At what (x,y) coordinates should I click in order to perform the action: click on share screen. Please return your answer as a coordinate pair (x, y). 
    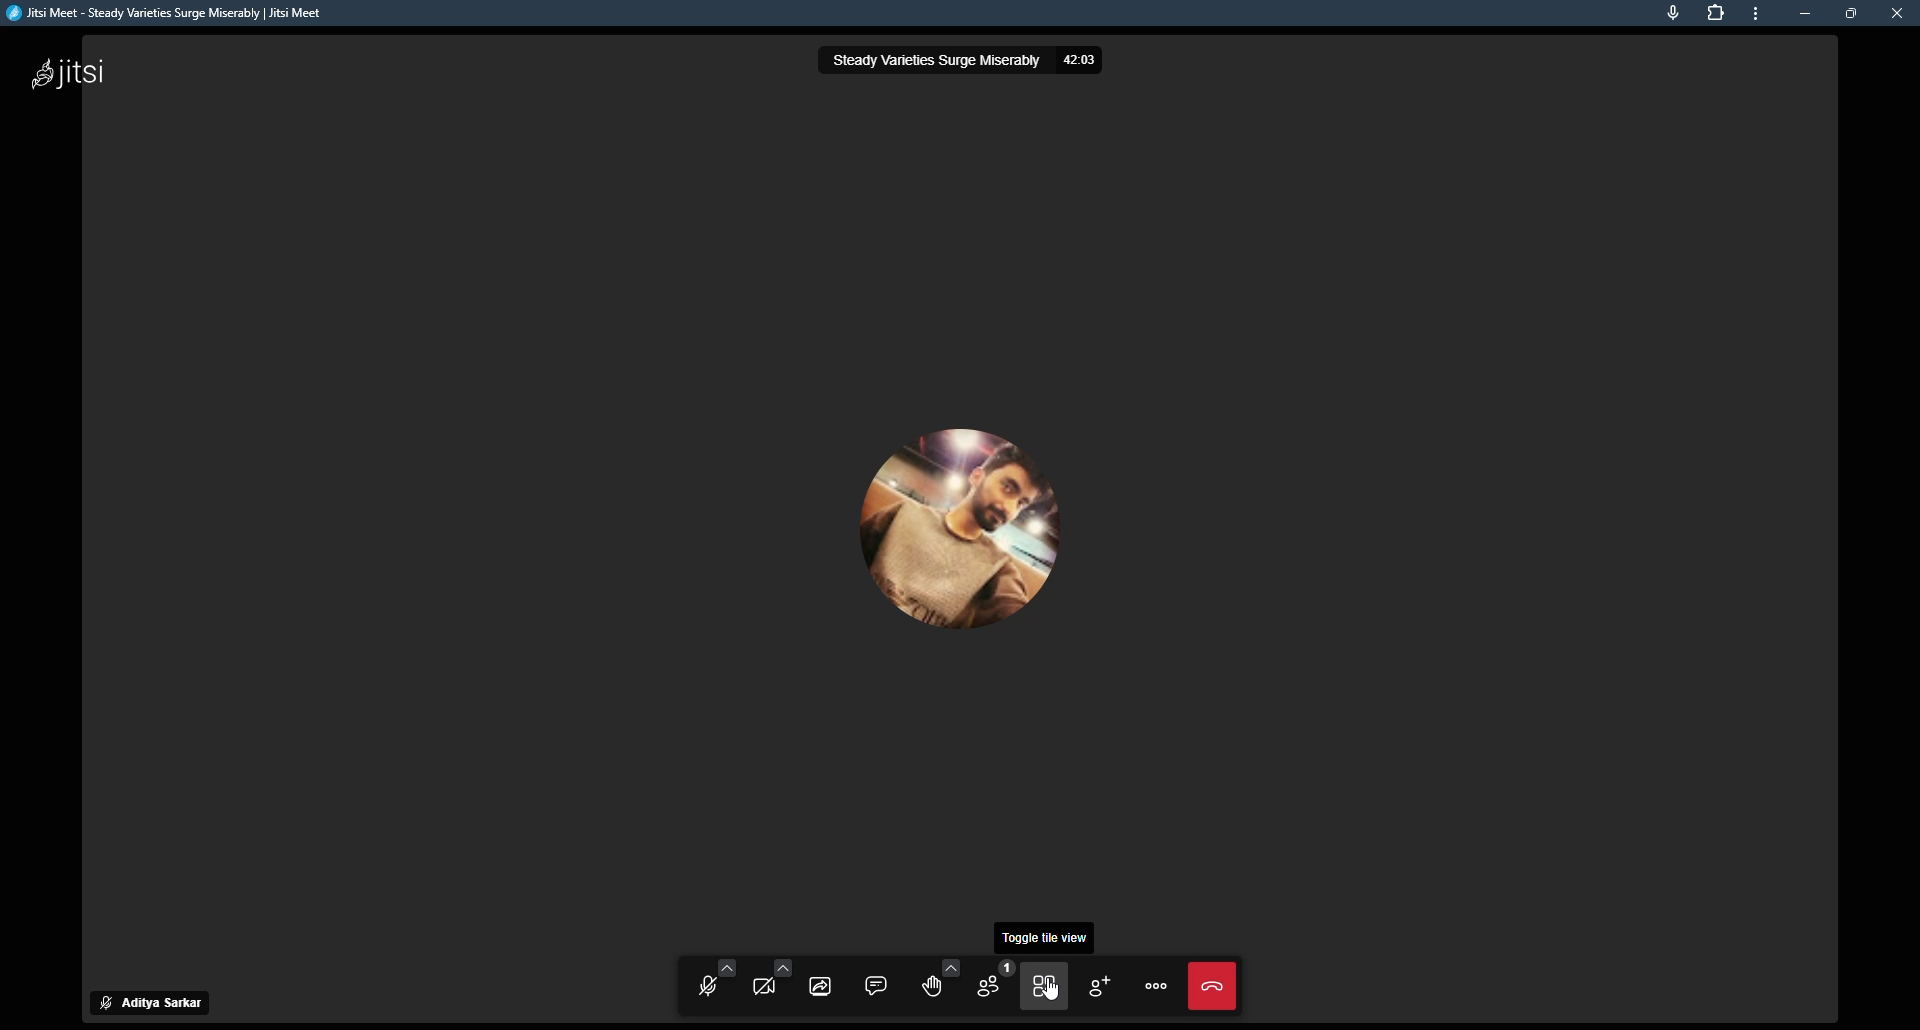
    Looking at the image, I should click on (823, 986).